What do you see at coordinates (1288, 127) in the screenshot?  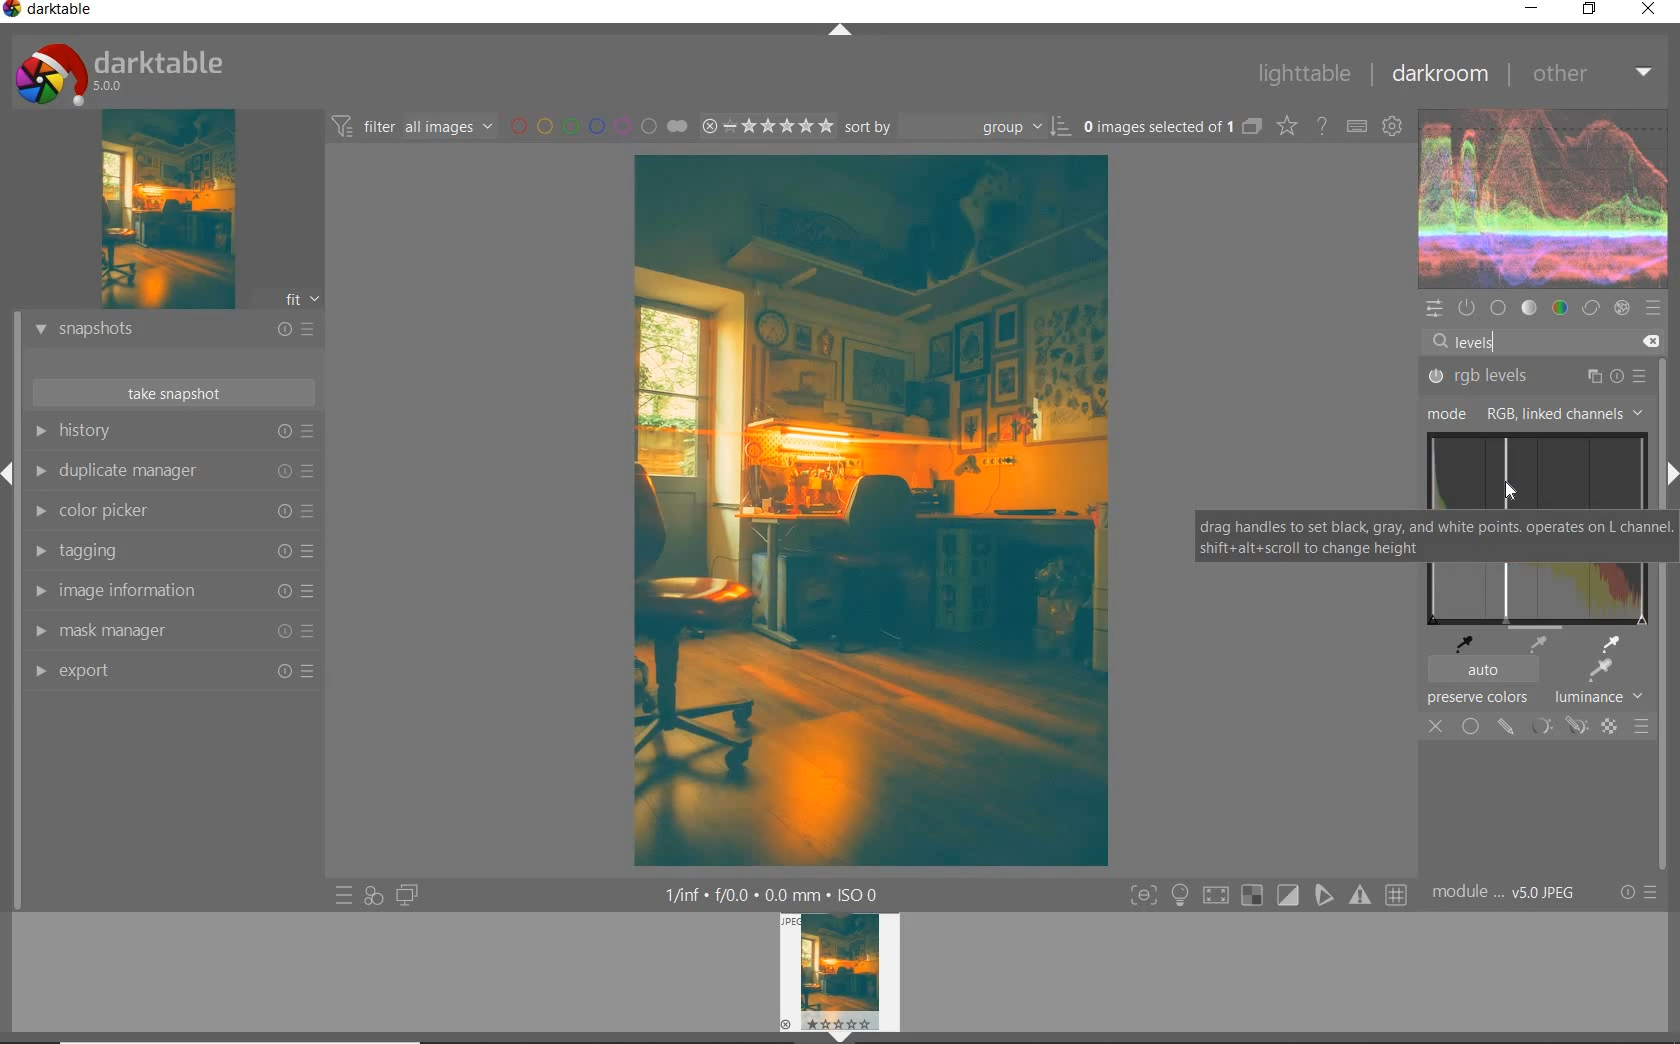 I see `change overlays shown on thumbnails` at bounding box center [1288, 127].